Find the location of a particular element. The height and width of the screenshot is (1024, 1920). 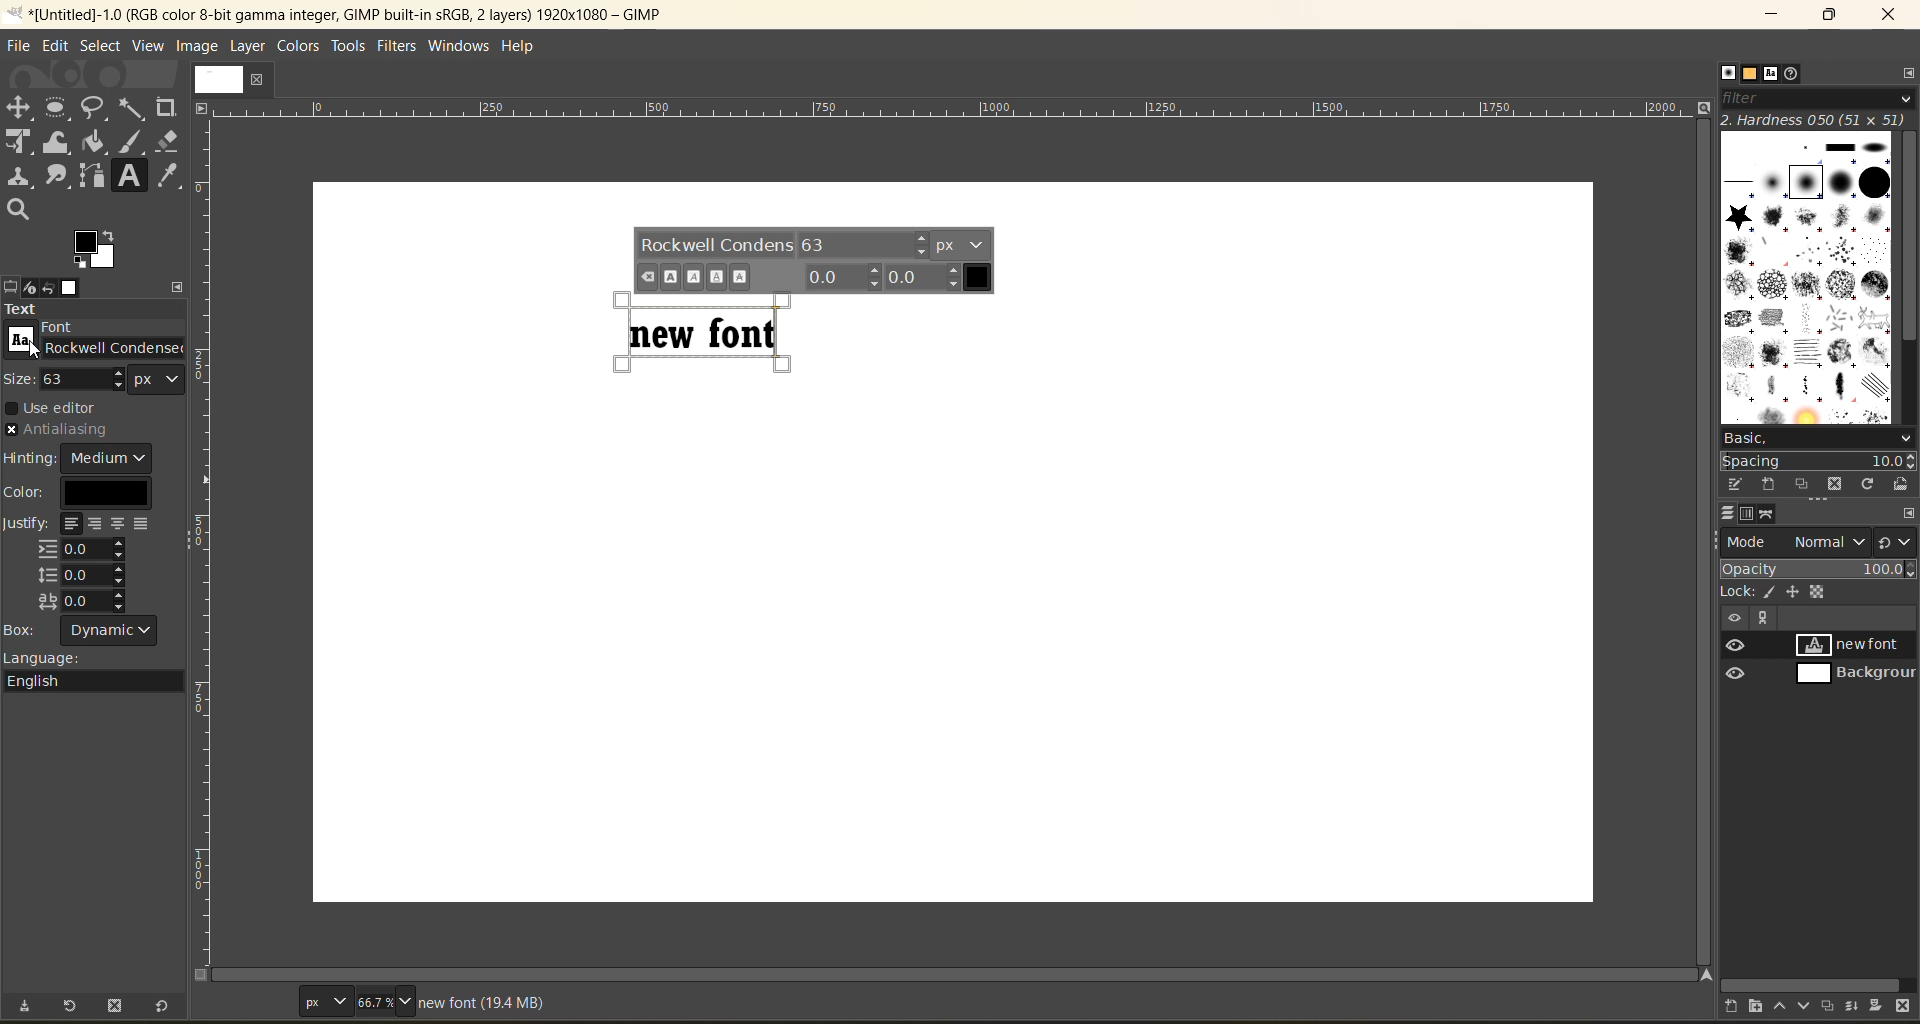

reset tool preset is located at coordinates (163, 1008).